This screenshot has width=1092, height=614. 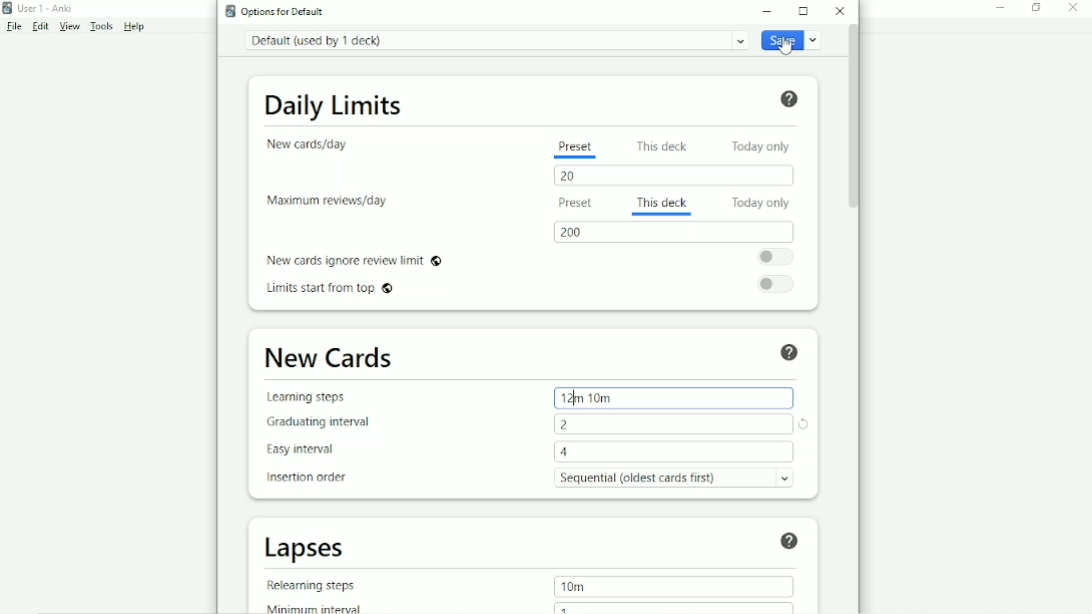 What do you see at coordinates (317, 423) in the screenshot?
I see `Graduating interval` at bounding box center [317, 423].